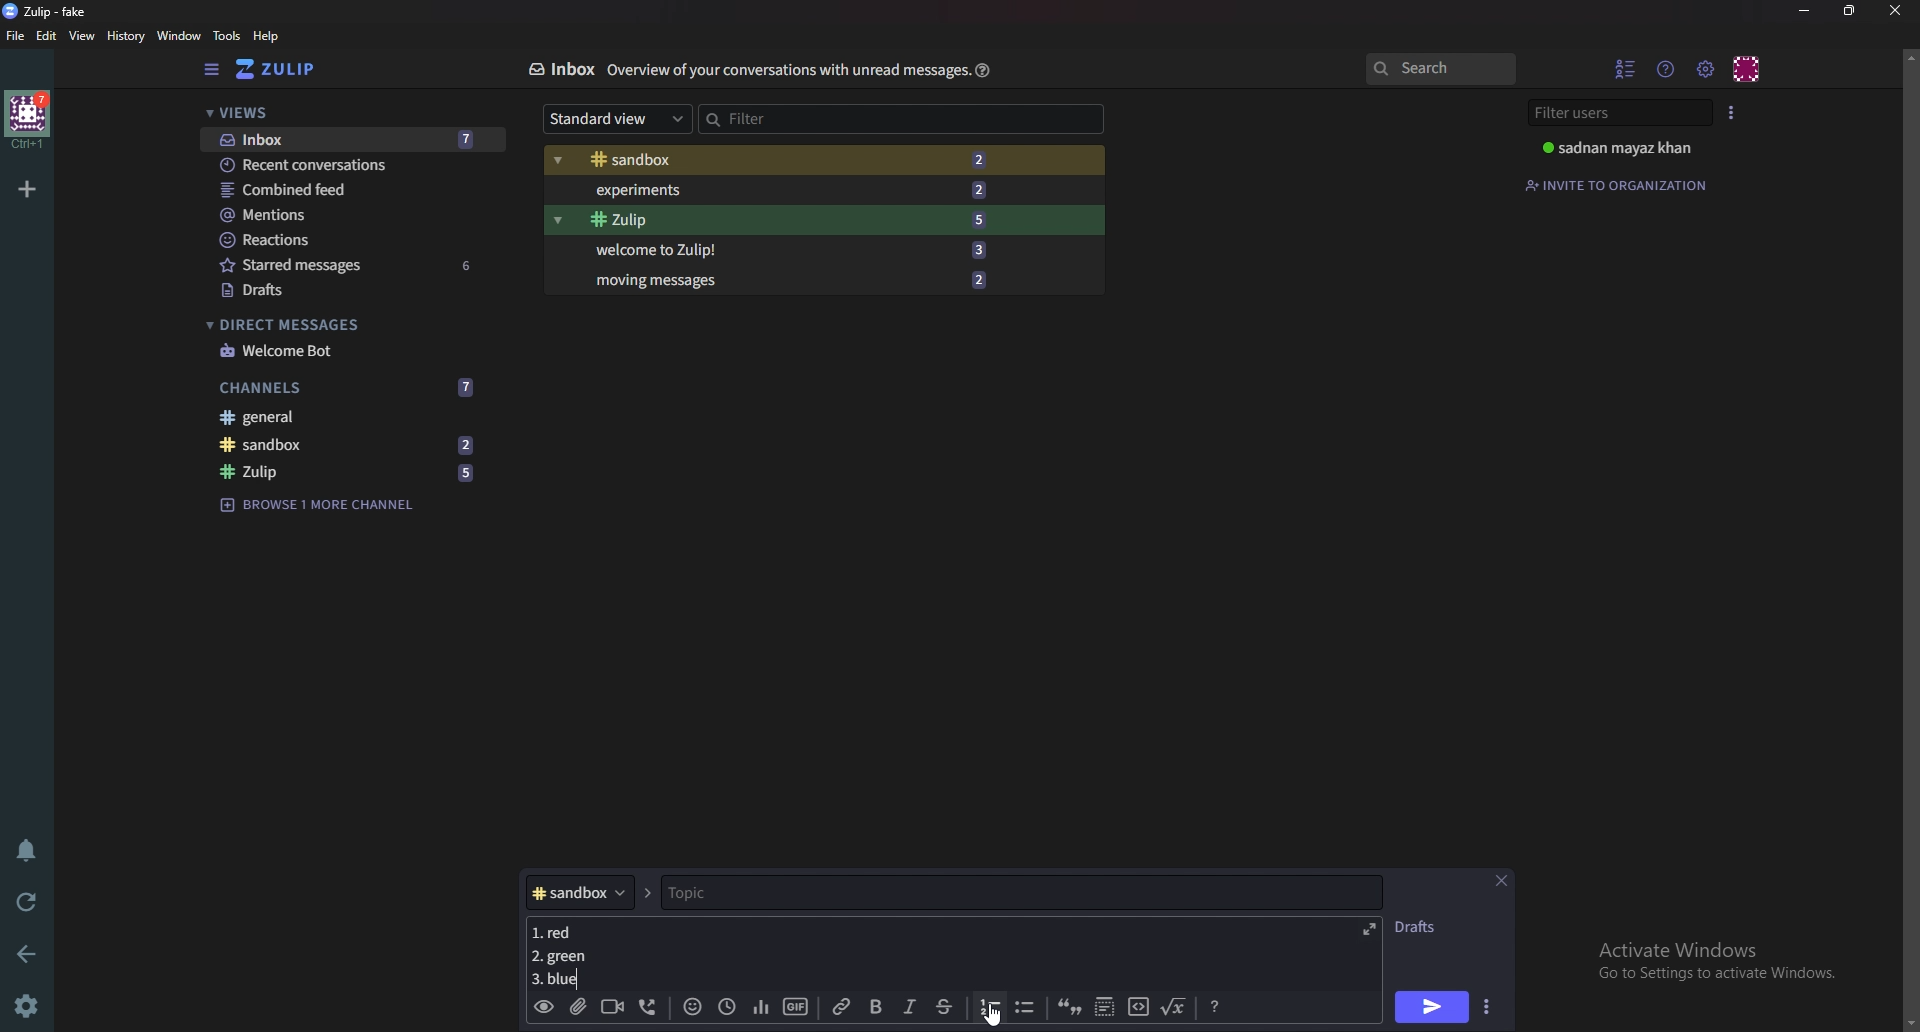 This screenshot has width=1920, height=1032. What do you see at coordinates (345, 290) in the screenshot?
I see `Drafts` at bounding box center [345, 290].